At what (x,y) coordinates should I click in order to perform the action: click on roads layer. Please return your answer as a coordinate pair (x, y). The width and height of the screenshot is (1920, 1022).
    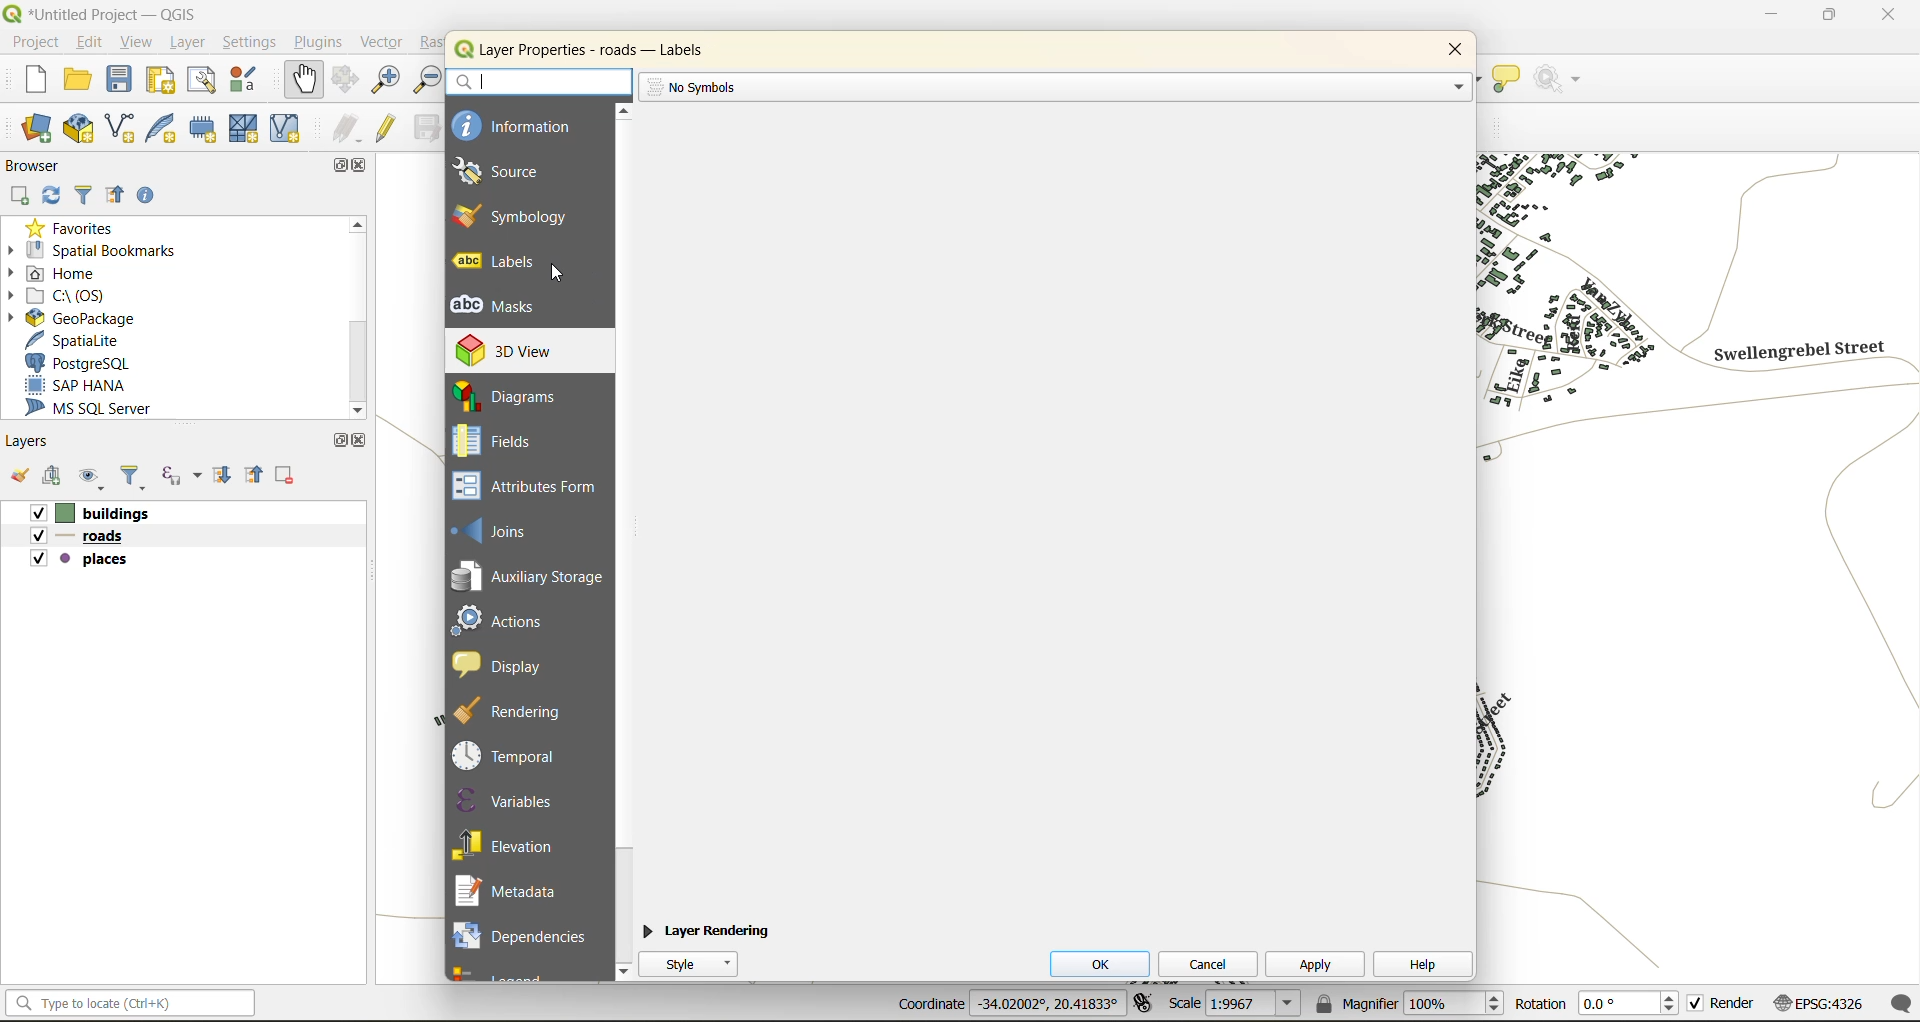
    Looking at the image, I should click on (86, 537).